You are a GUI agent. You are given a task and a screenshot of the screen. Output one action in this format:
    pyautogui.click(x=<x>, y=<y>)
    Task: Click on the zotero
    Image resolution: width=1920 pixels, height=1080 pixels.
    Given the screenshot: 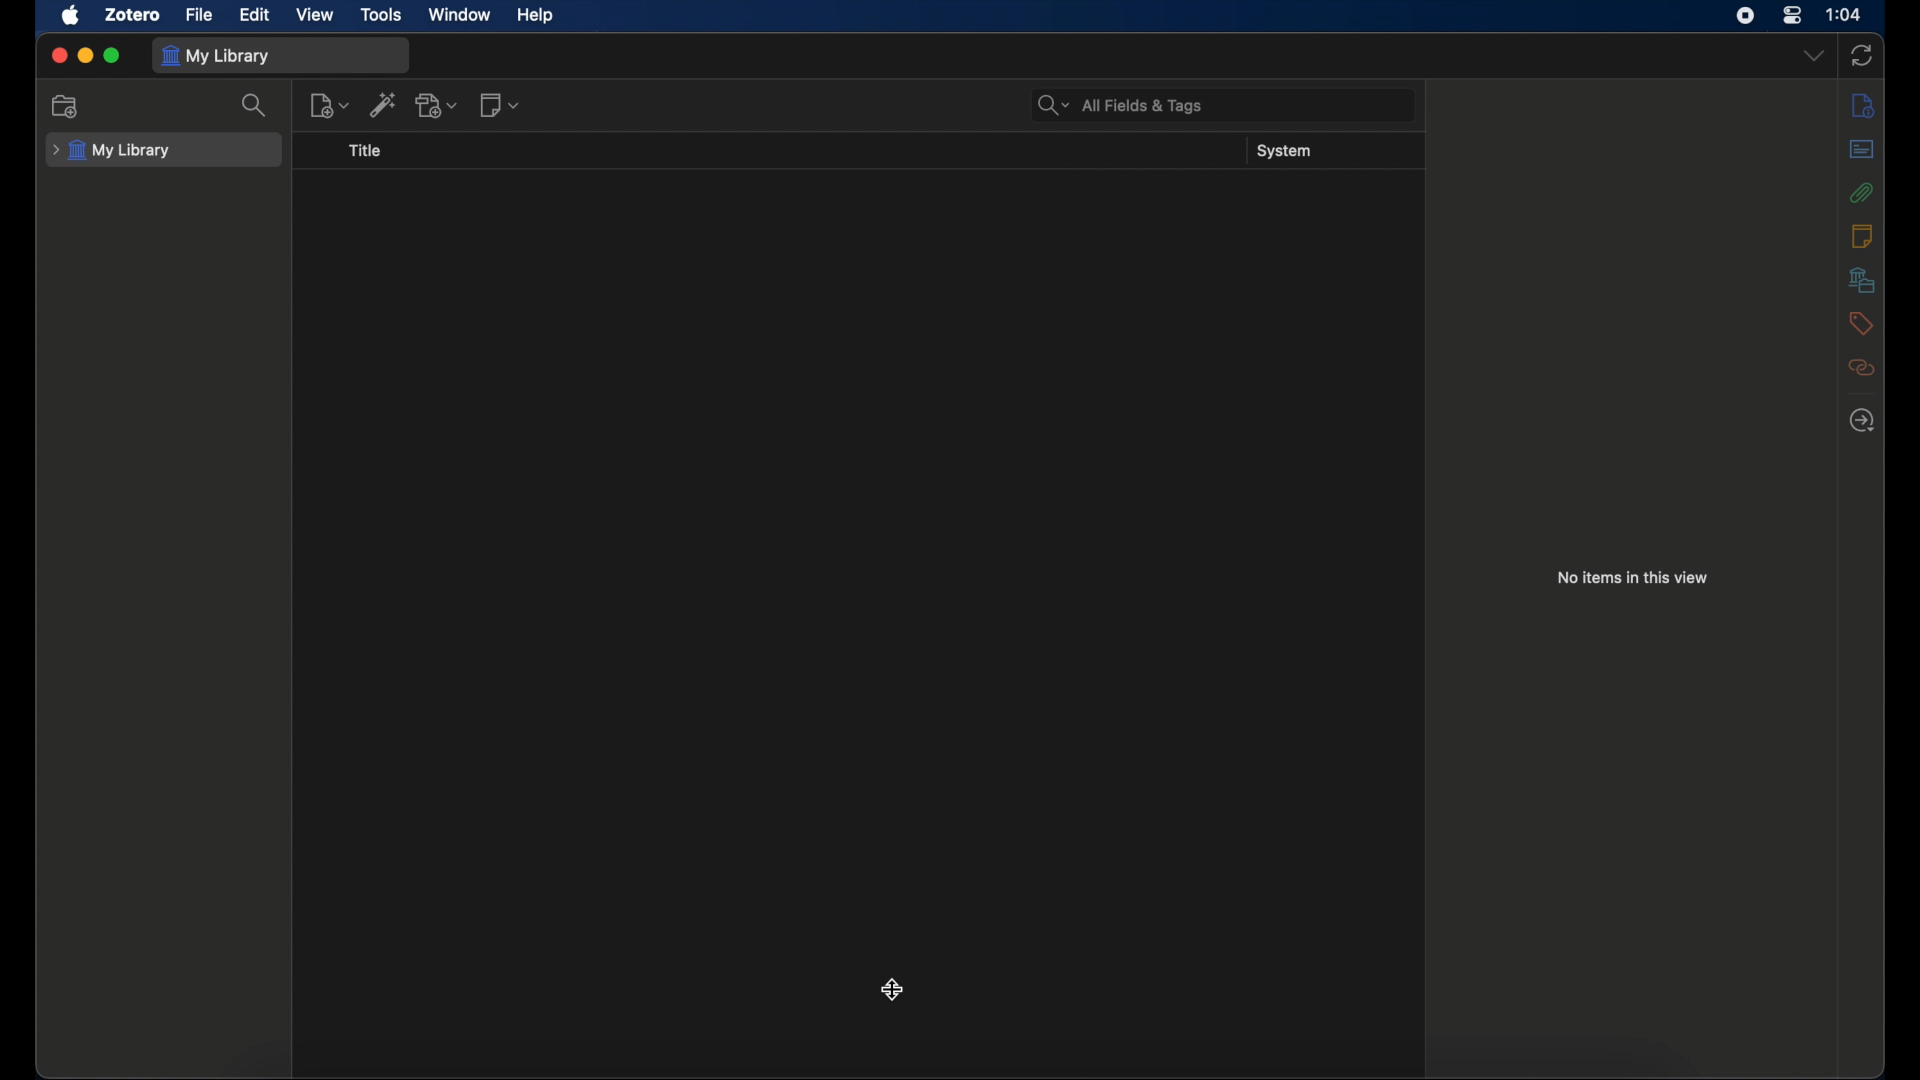 What is the action you would take?
    pyautogui.click(x=134, y=16)
    